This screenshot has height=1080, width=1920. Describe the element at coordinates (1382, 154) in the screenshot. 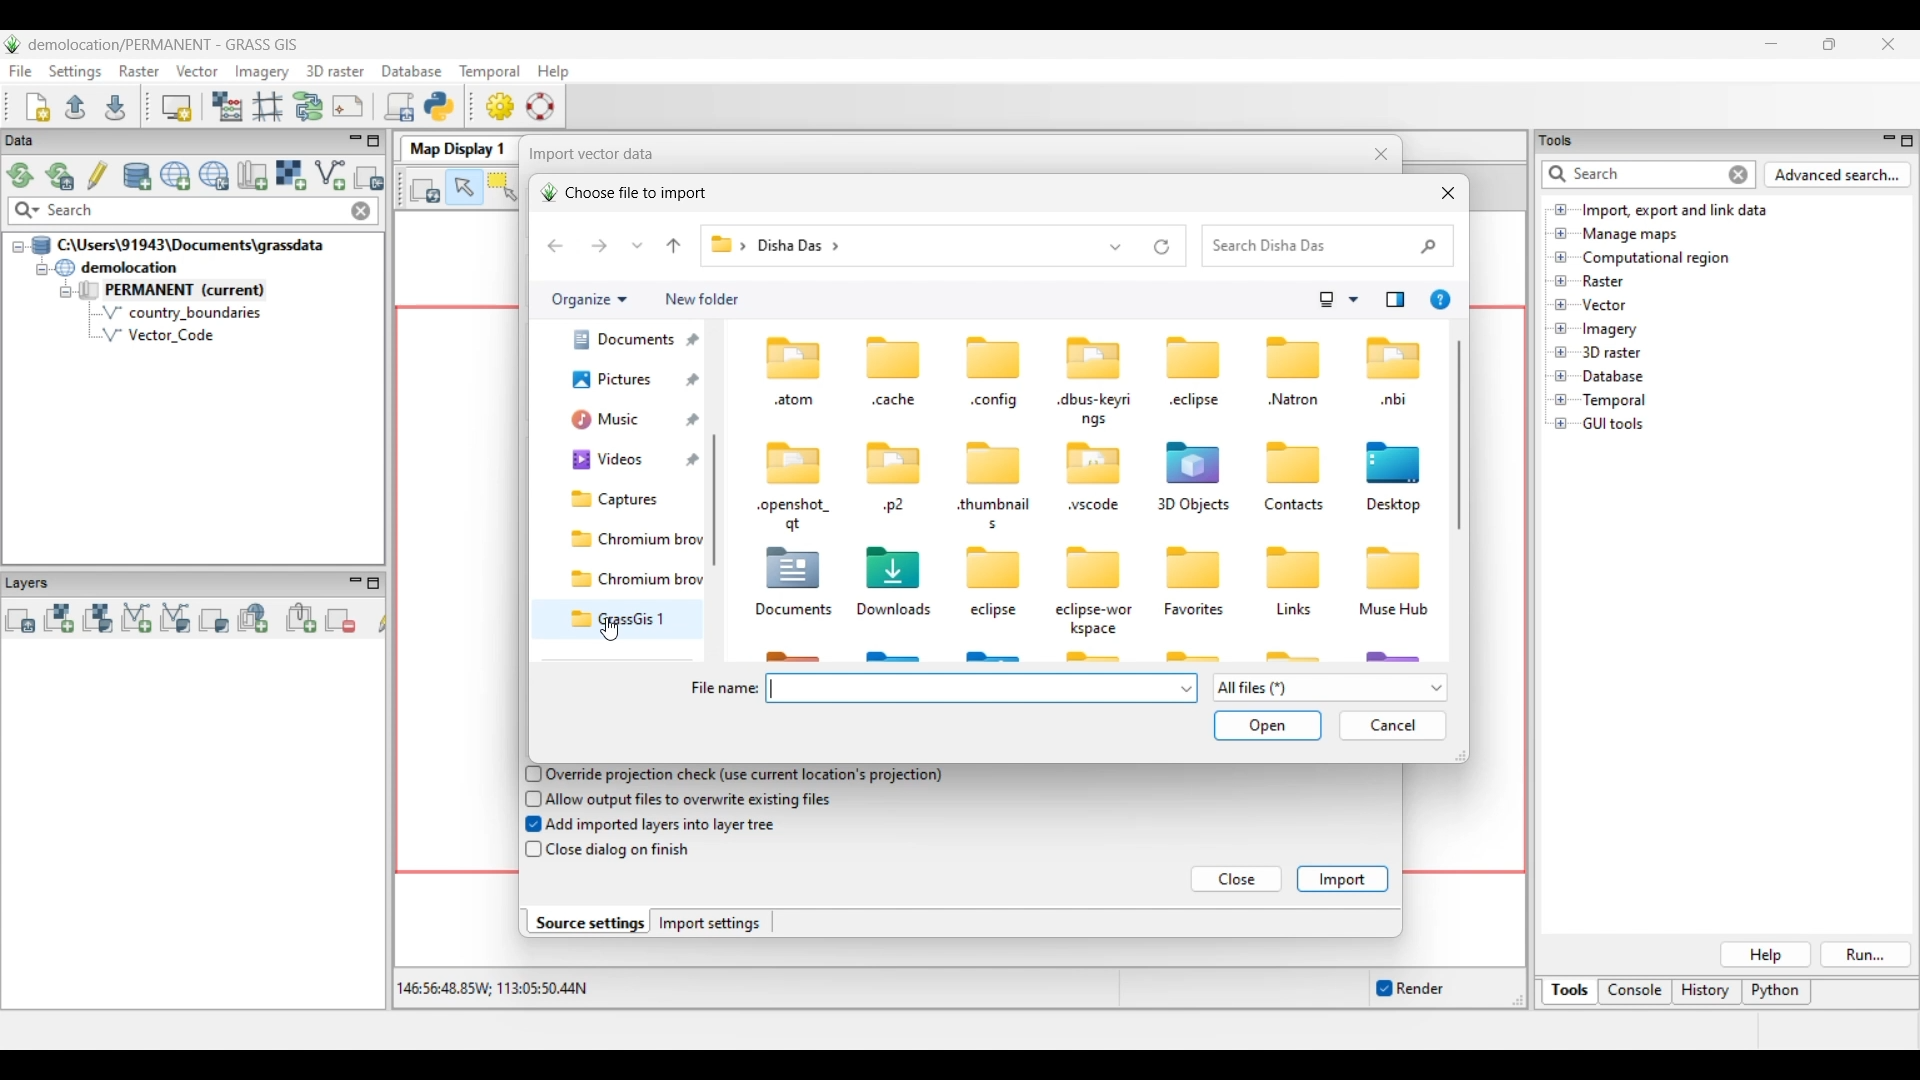

I see `Close window` at that location.